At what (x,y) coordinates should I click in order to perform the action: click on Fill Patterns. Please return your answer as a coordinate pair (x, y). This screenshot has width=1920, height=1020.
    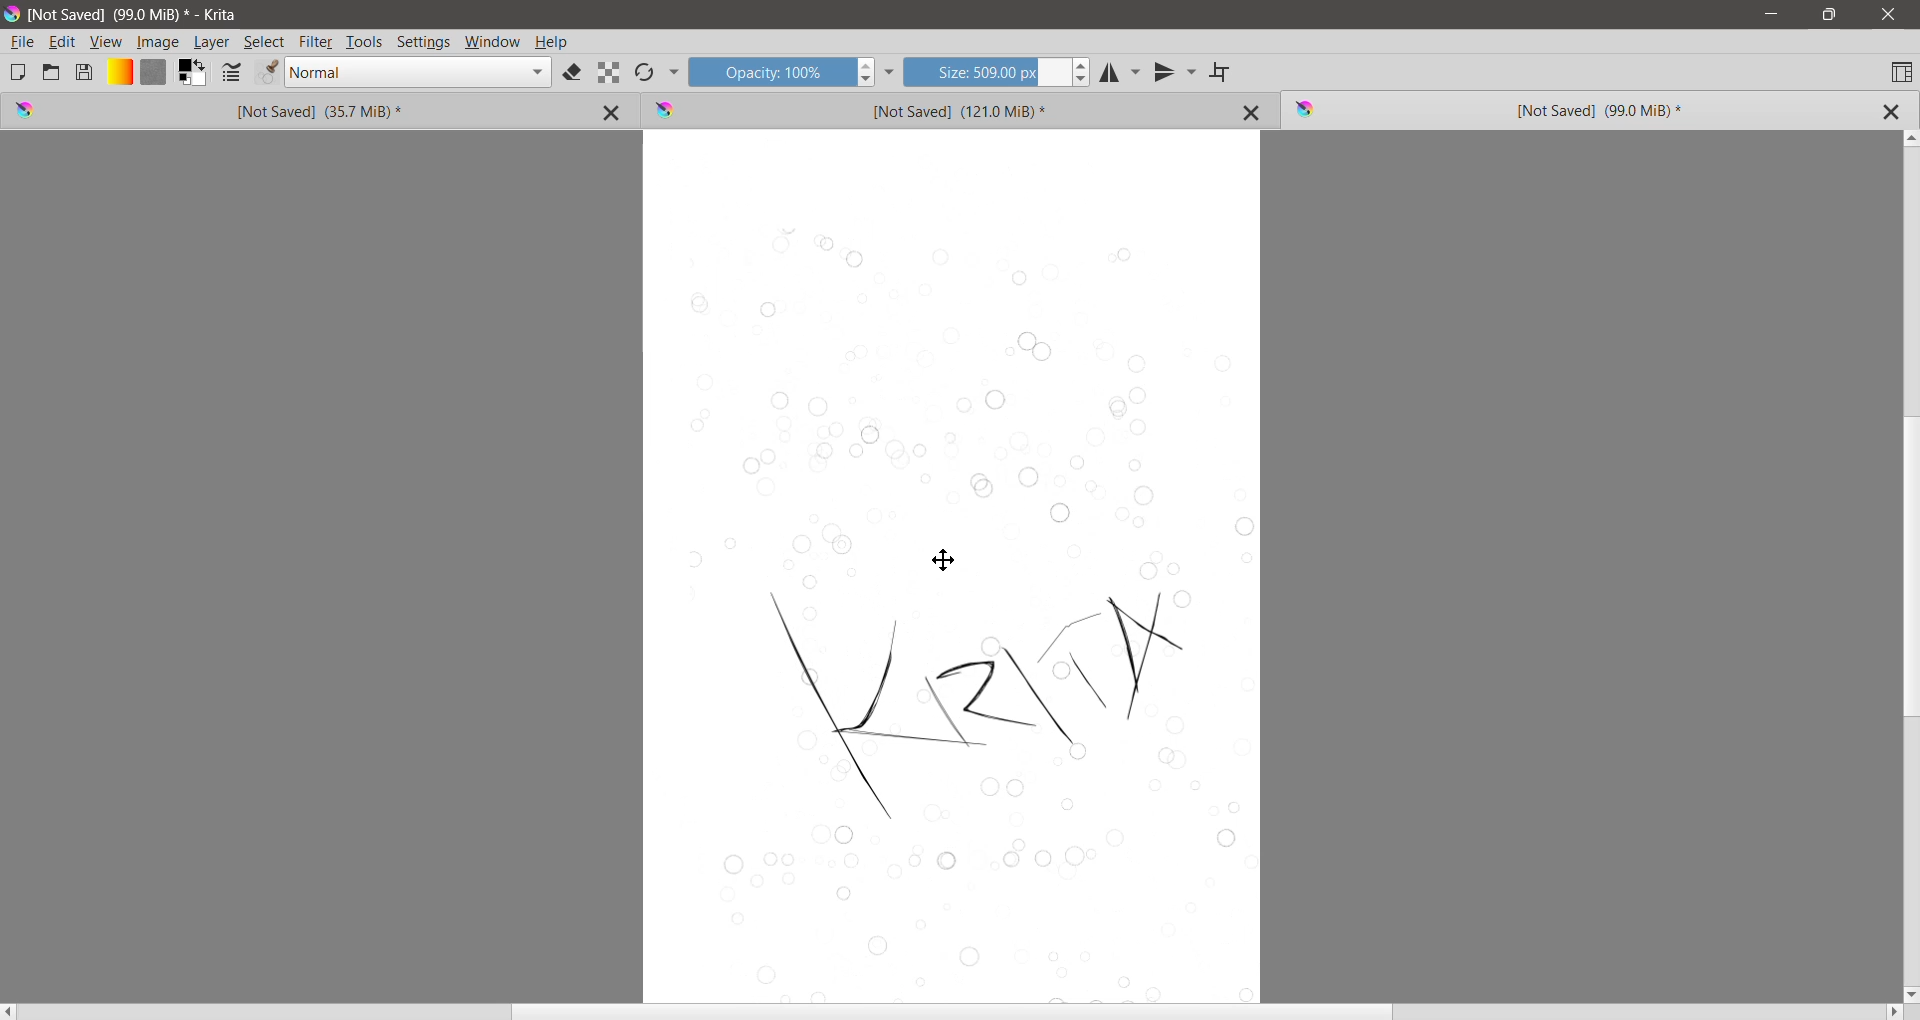
    Looking at the image, I should click on (153, 73).